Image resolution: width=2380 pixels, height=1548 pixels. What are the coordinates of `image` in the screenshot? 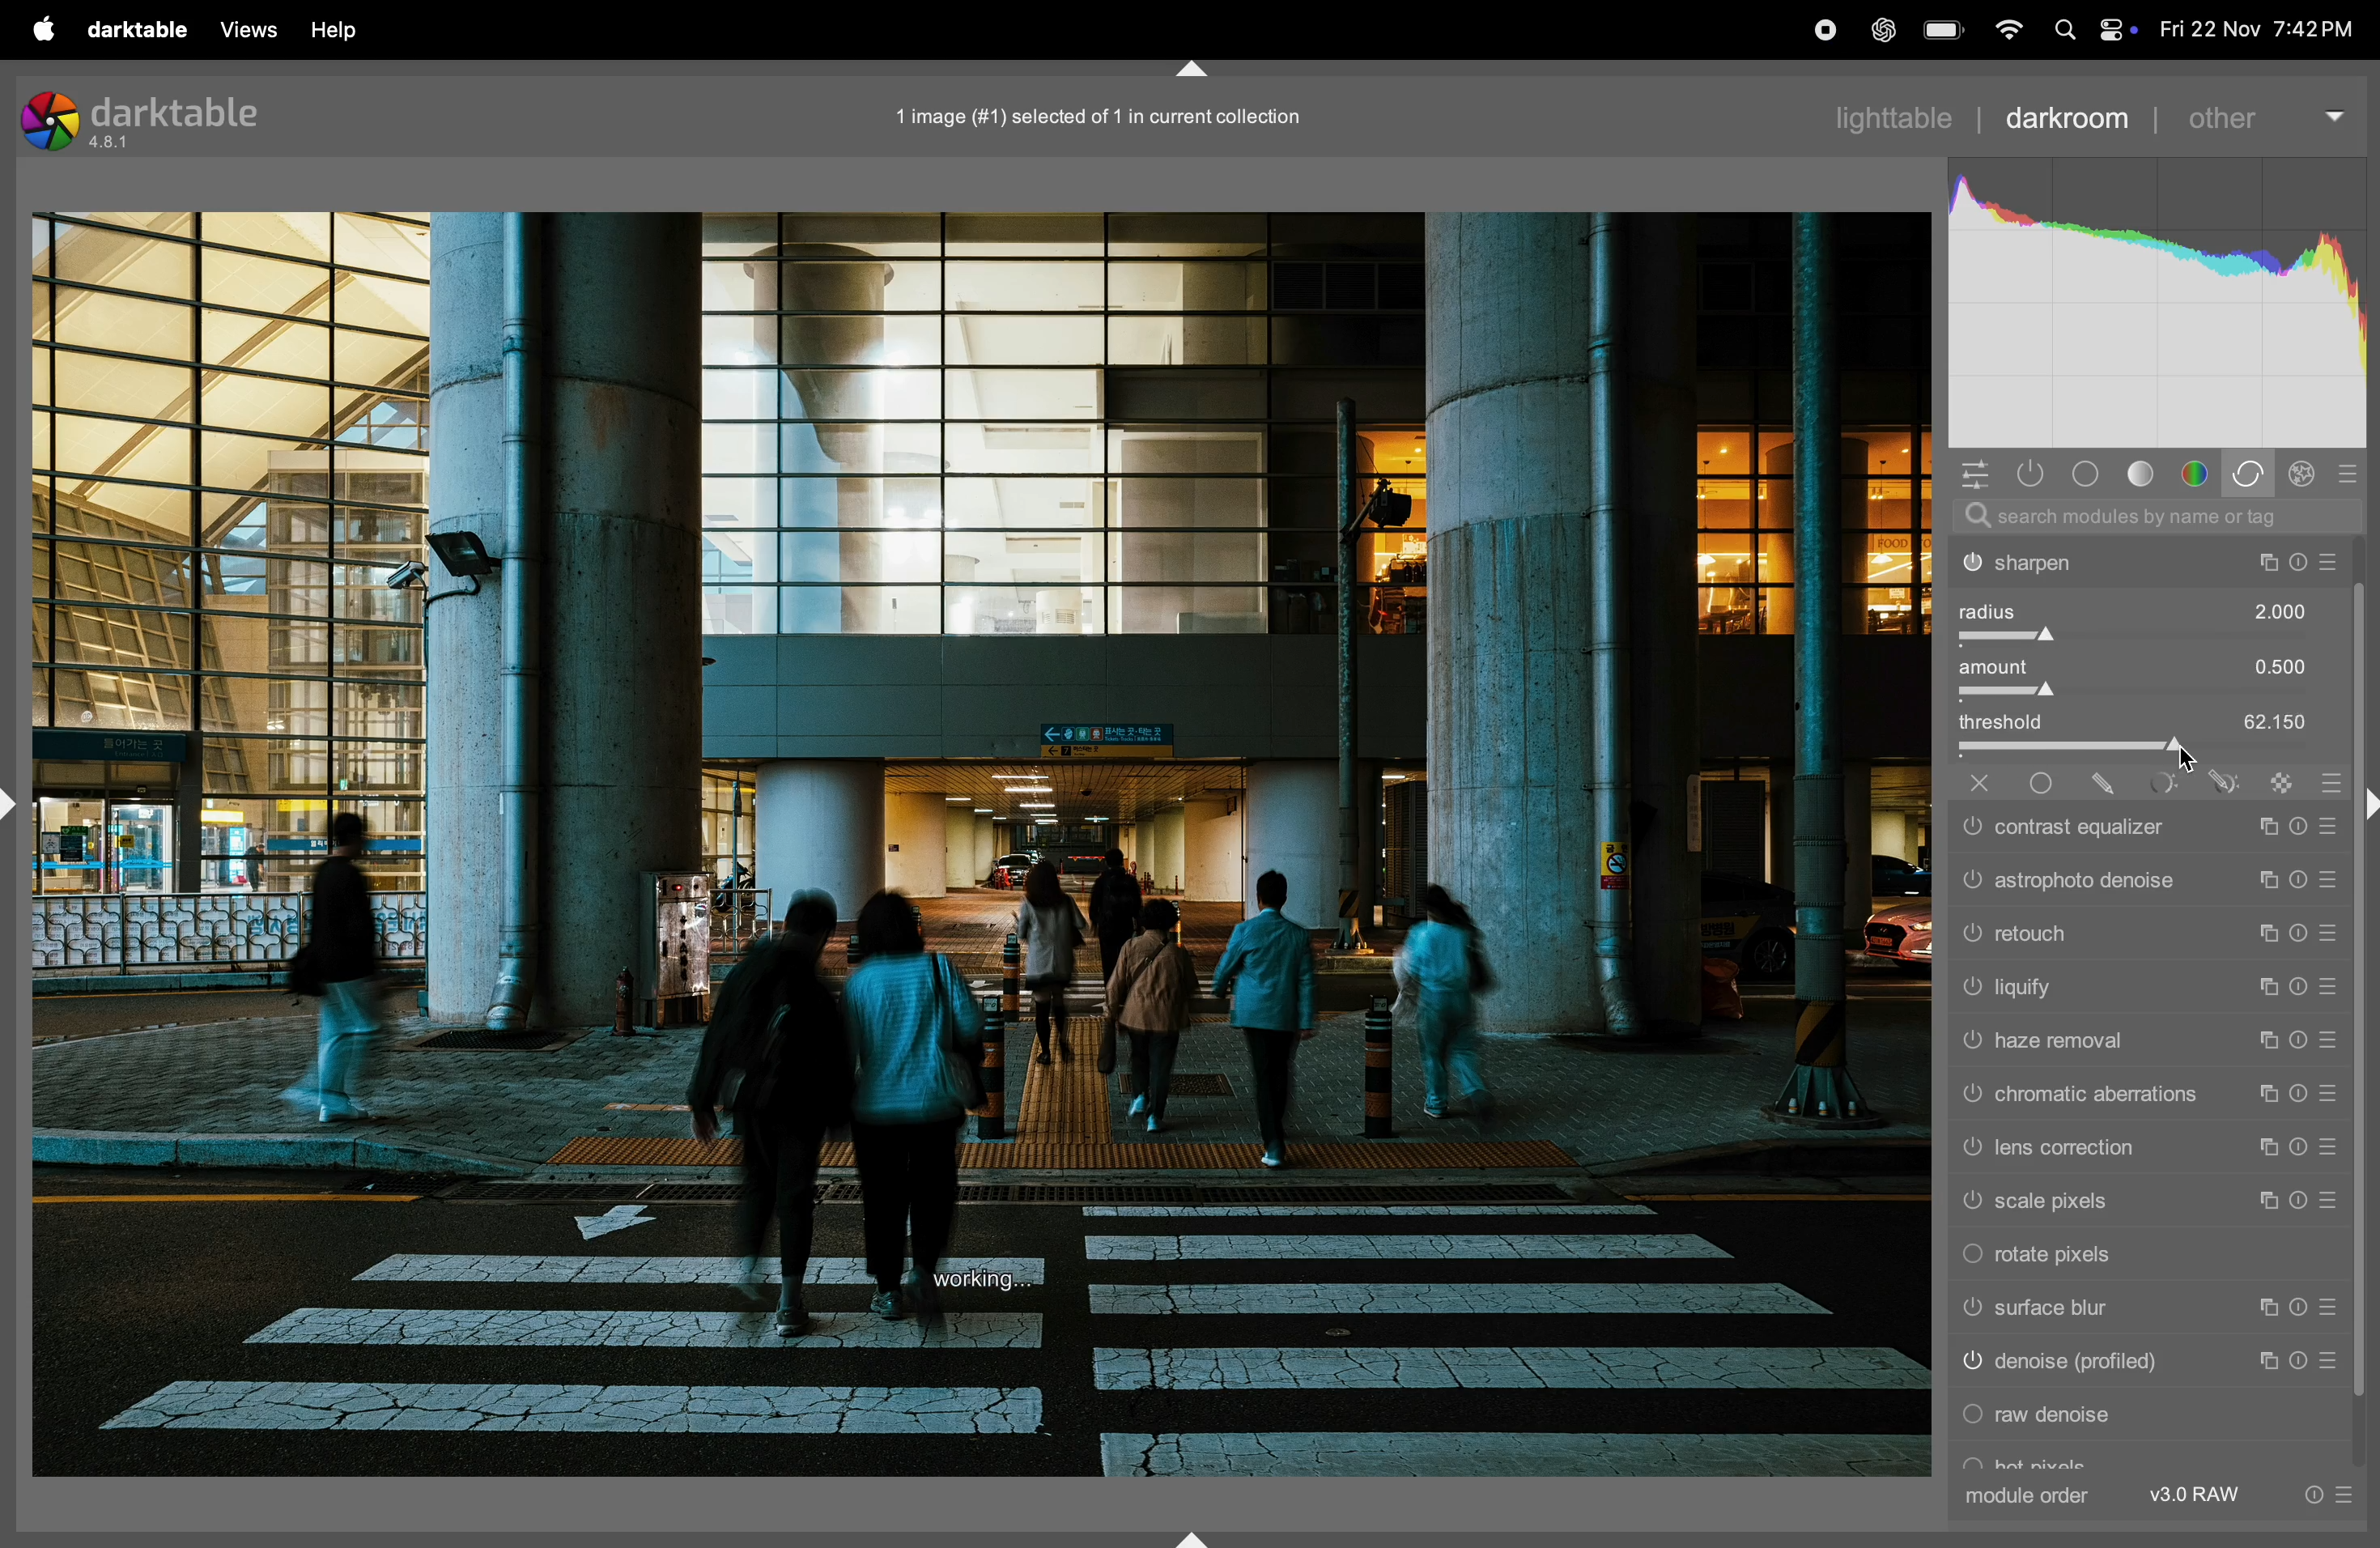 It's located at (982, 846).